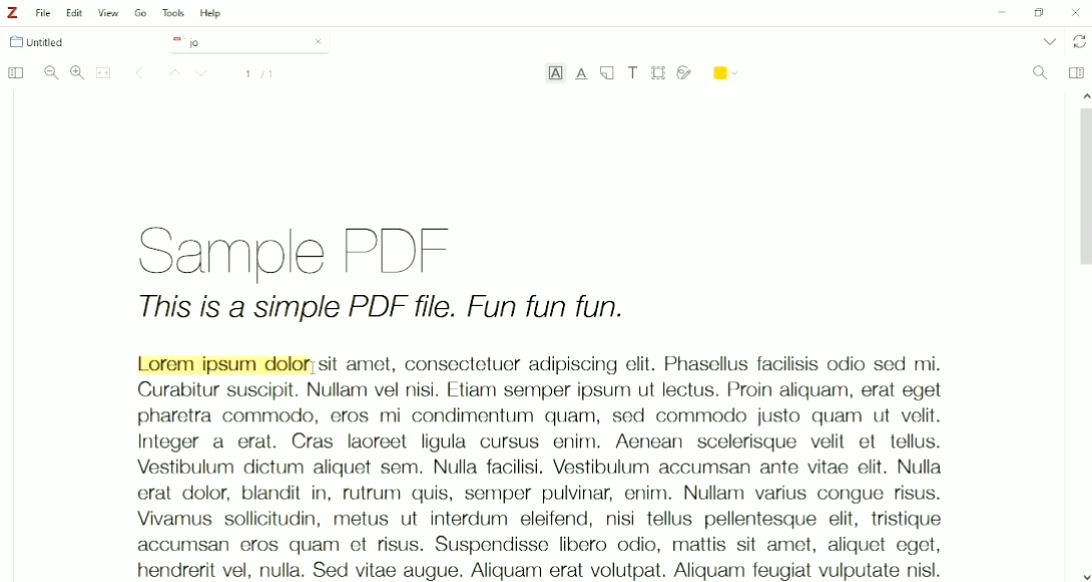 The width and height of the screenshot is (1092, 582). What do you see at coordinates (174, 41) in the screenshot?
I see `pdf logo` at bounding box center [174, 41].